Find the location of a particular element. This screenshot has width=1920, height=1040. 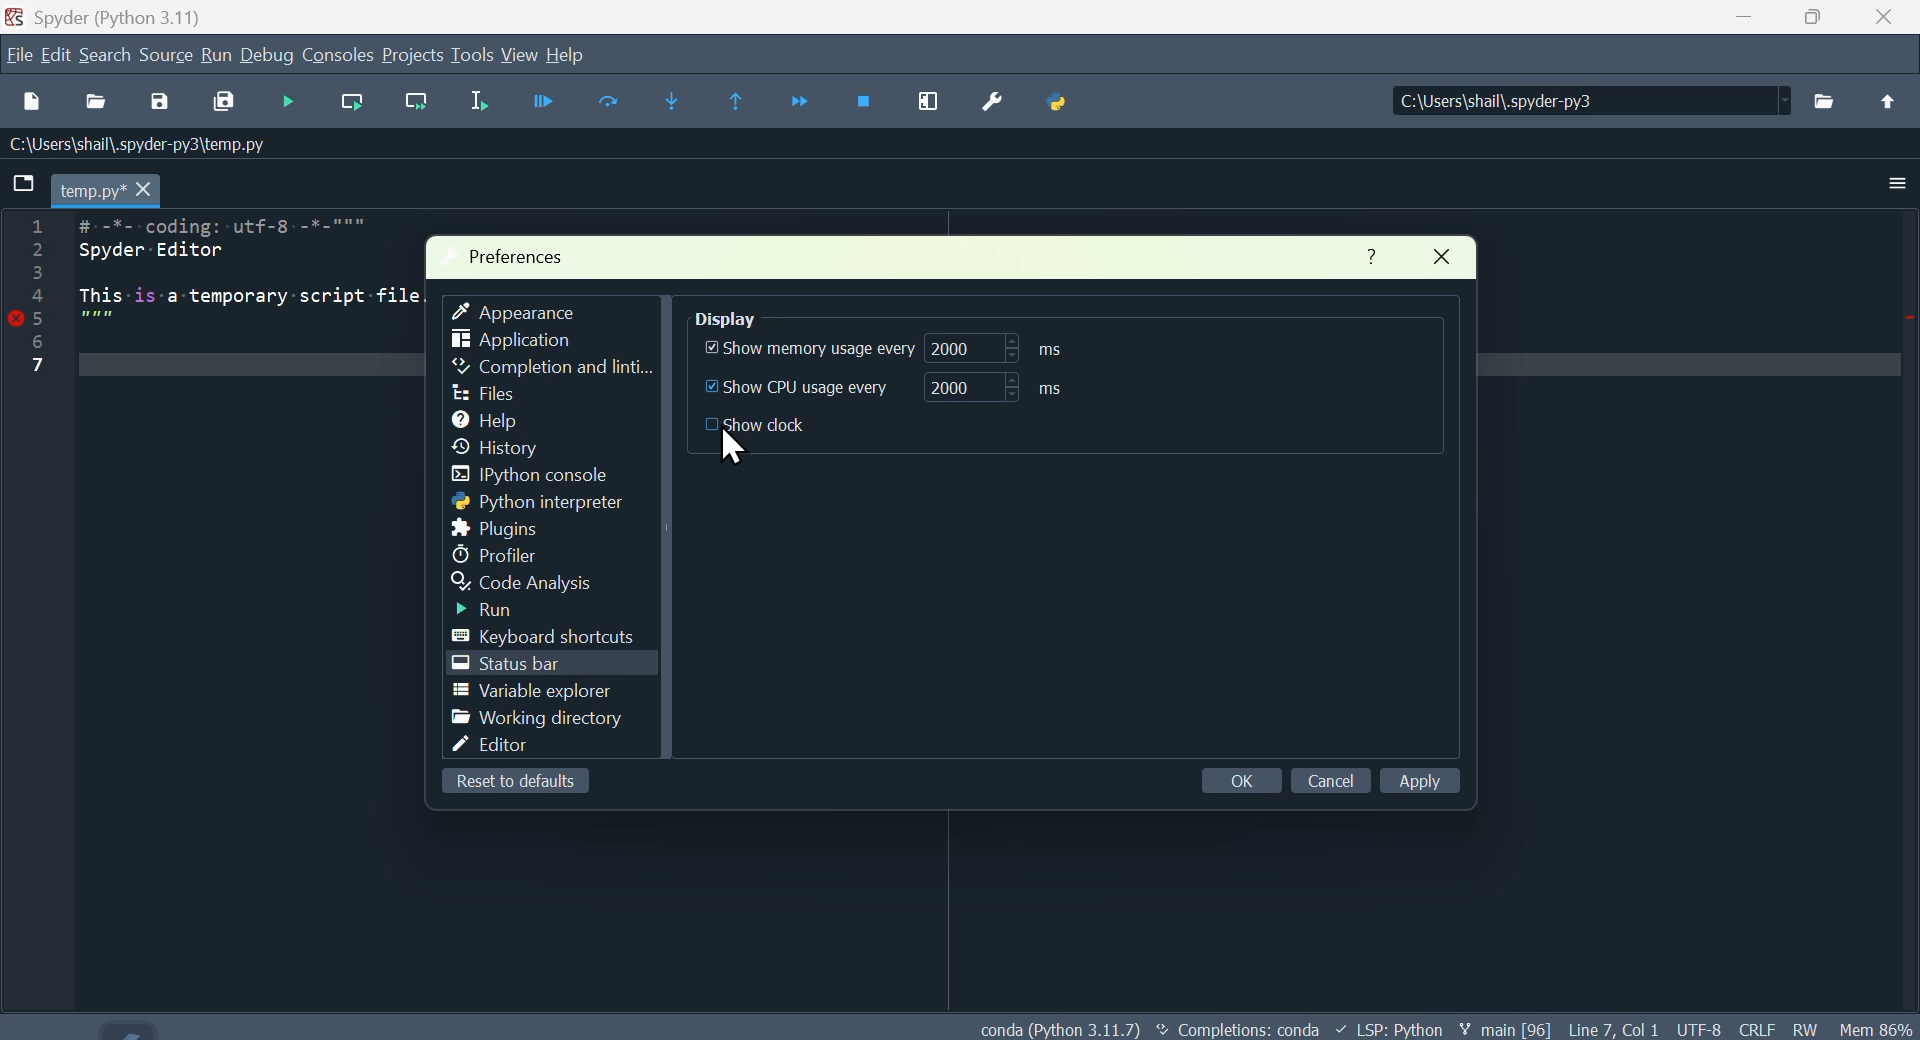

Application is located at coordinates (528, 339).